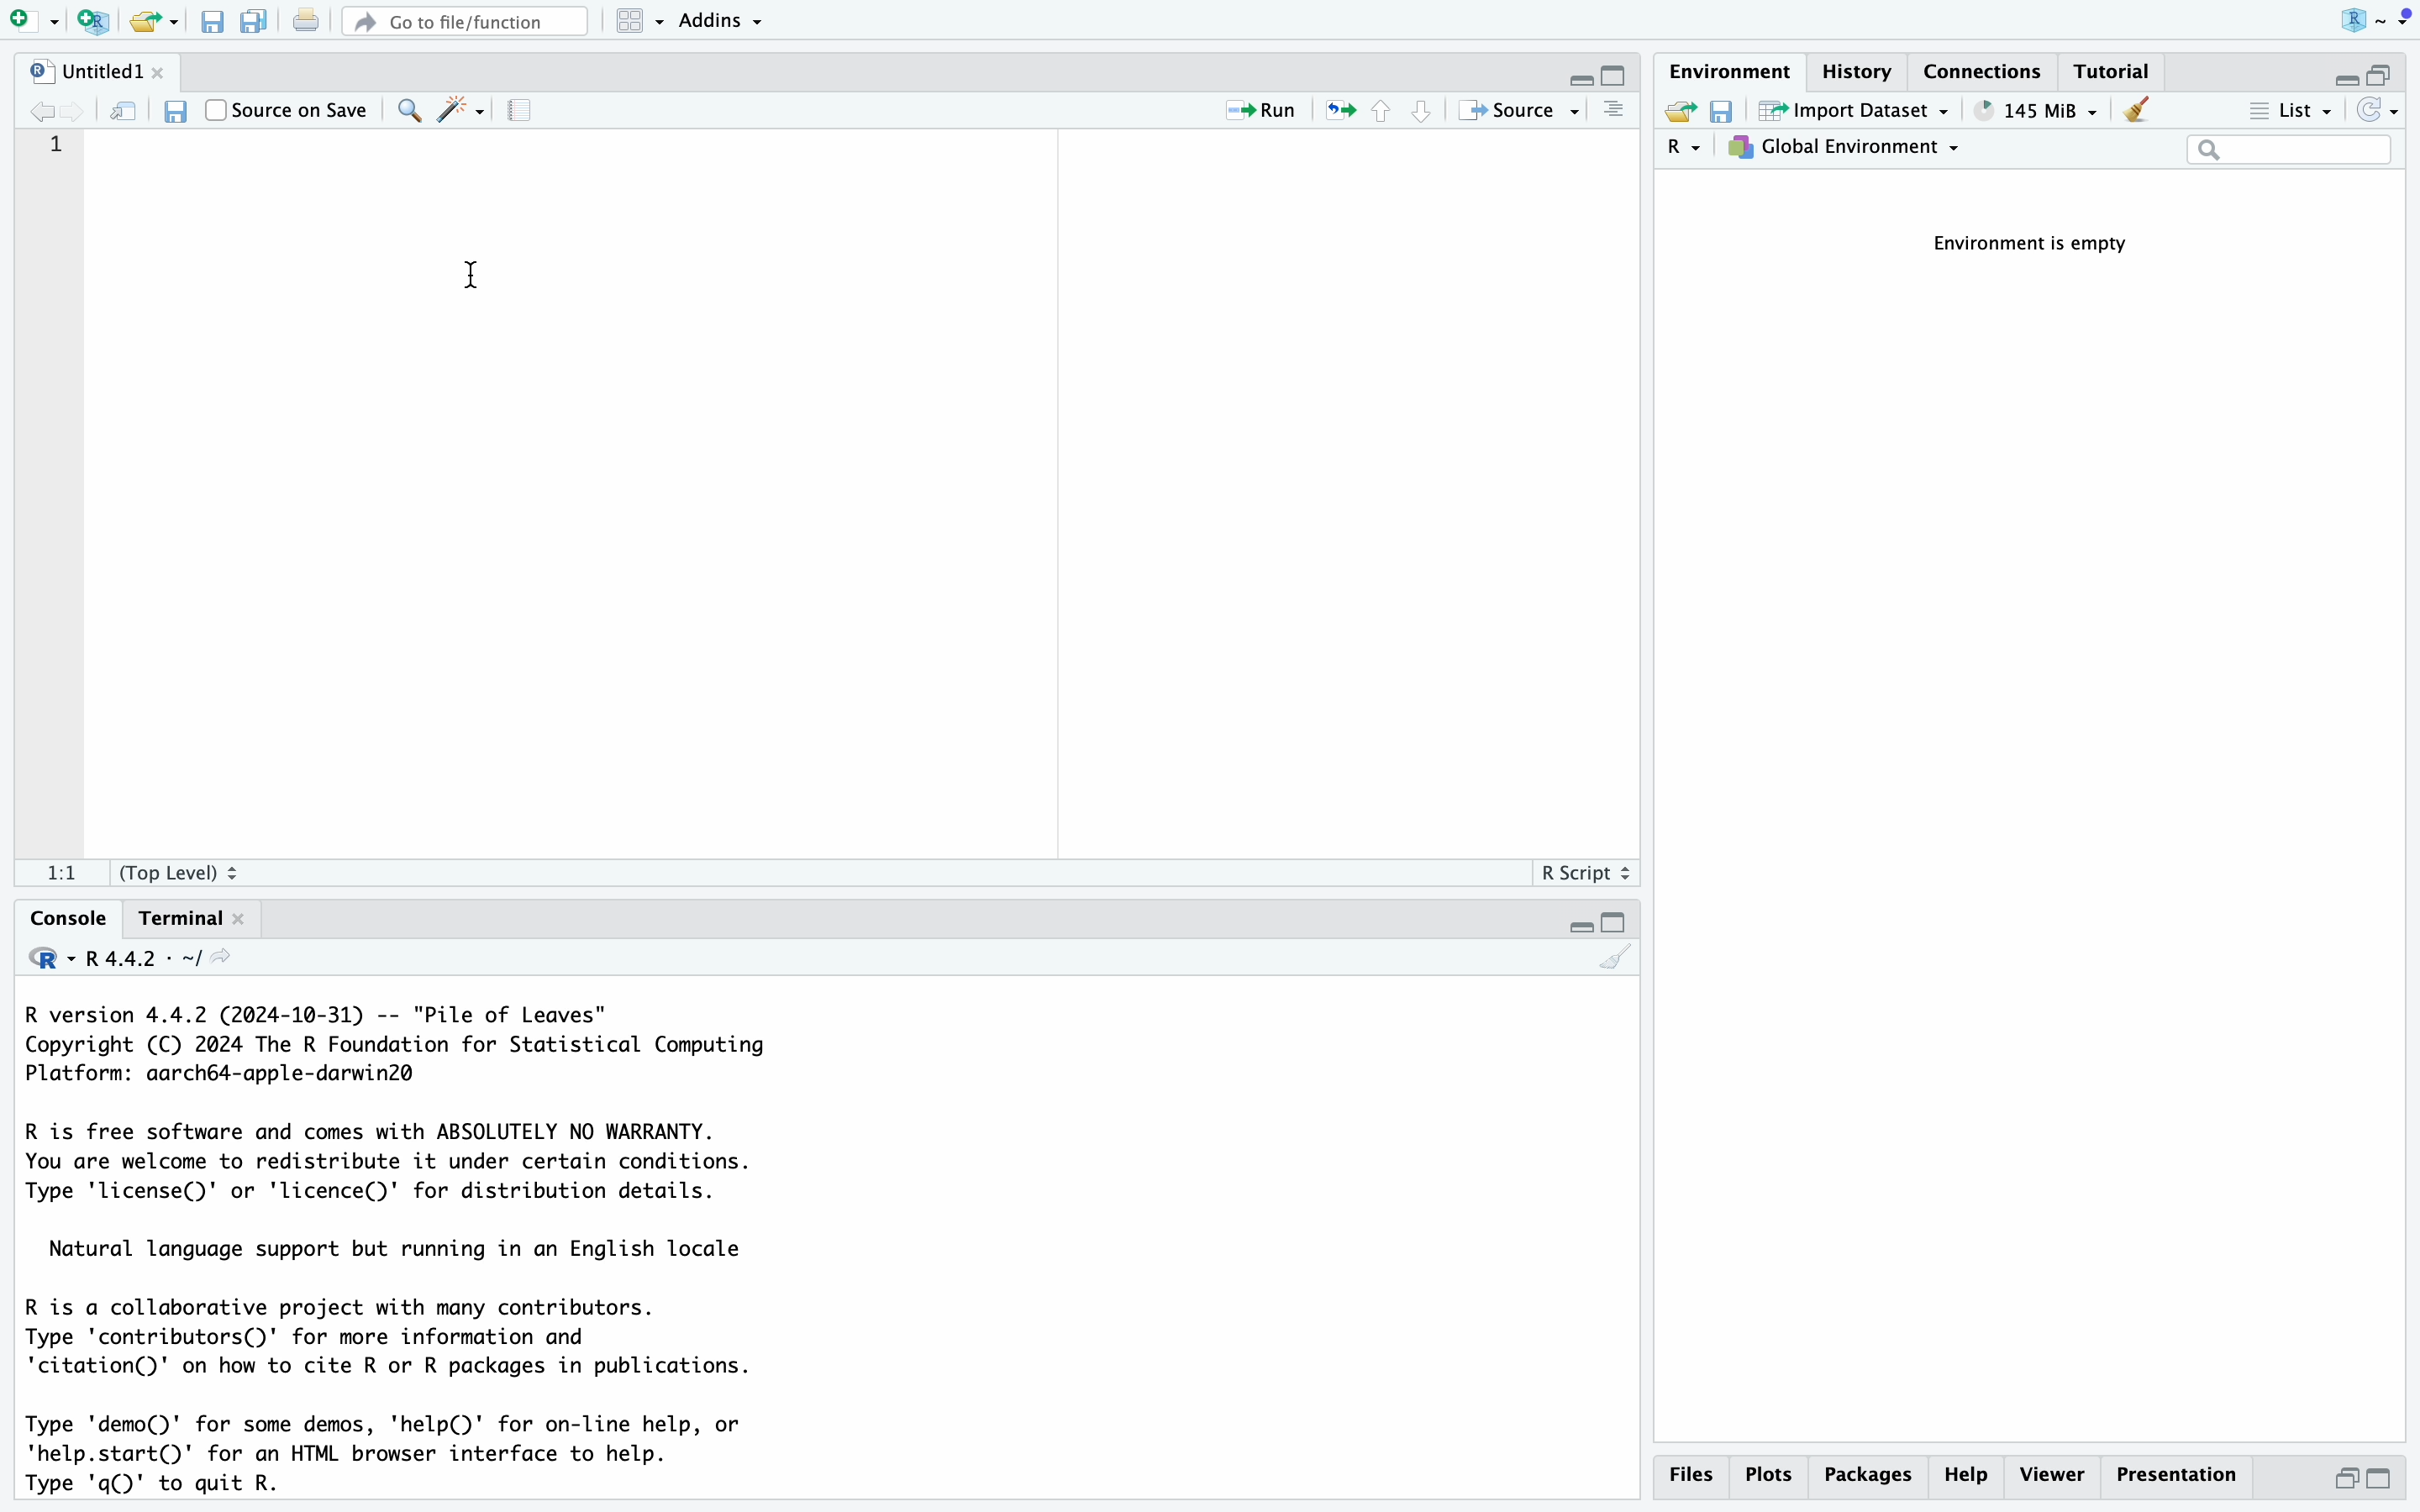 The height and width of the screenshot is (1512, 2420). I want to click on minimize, so click(2337, 1484).